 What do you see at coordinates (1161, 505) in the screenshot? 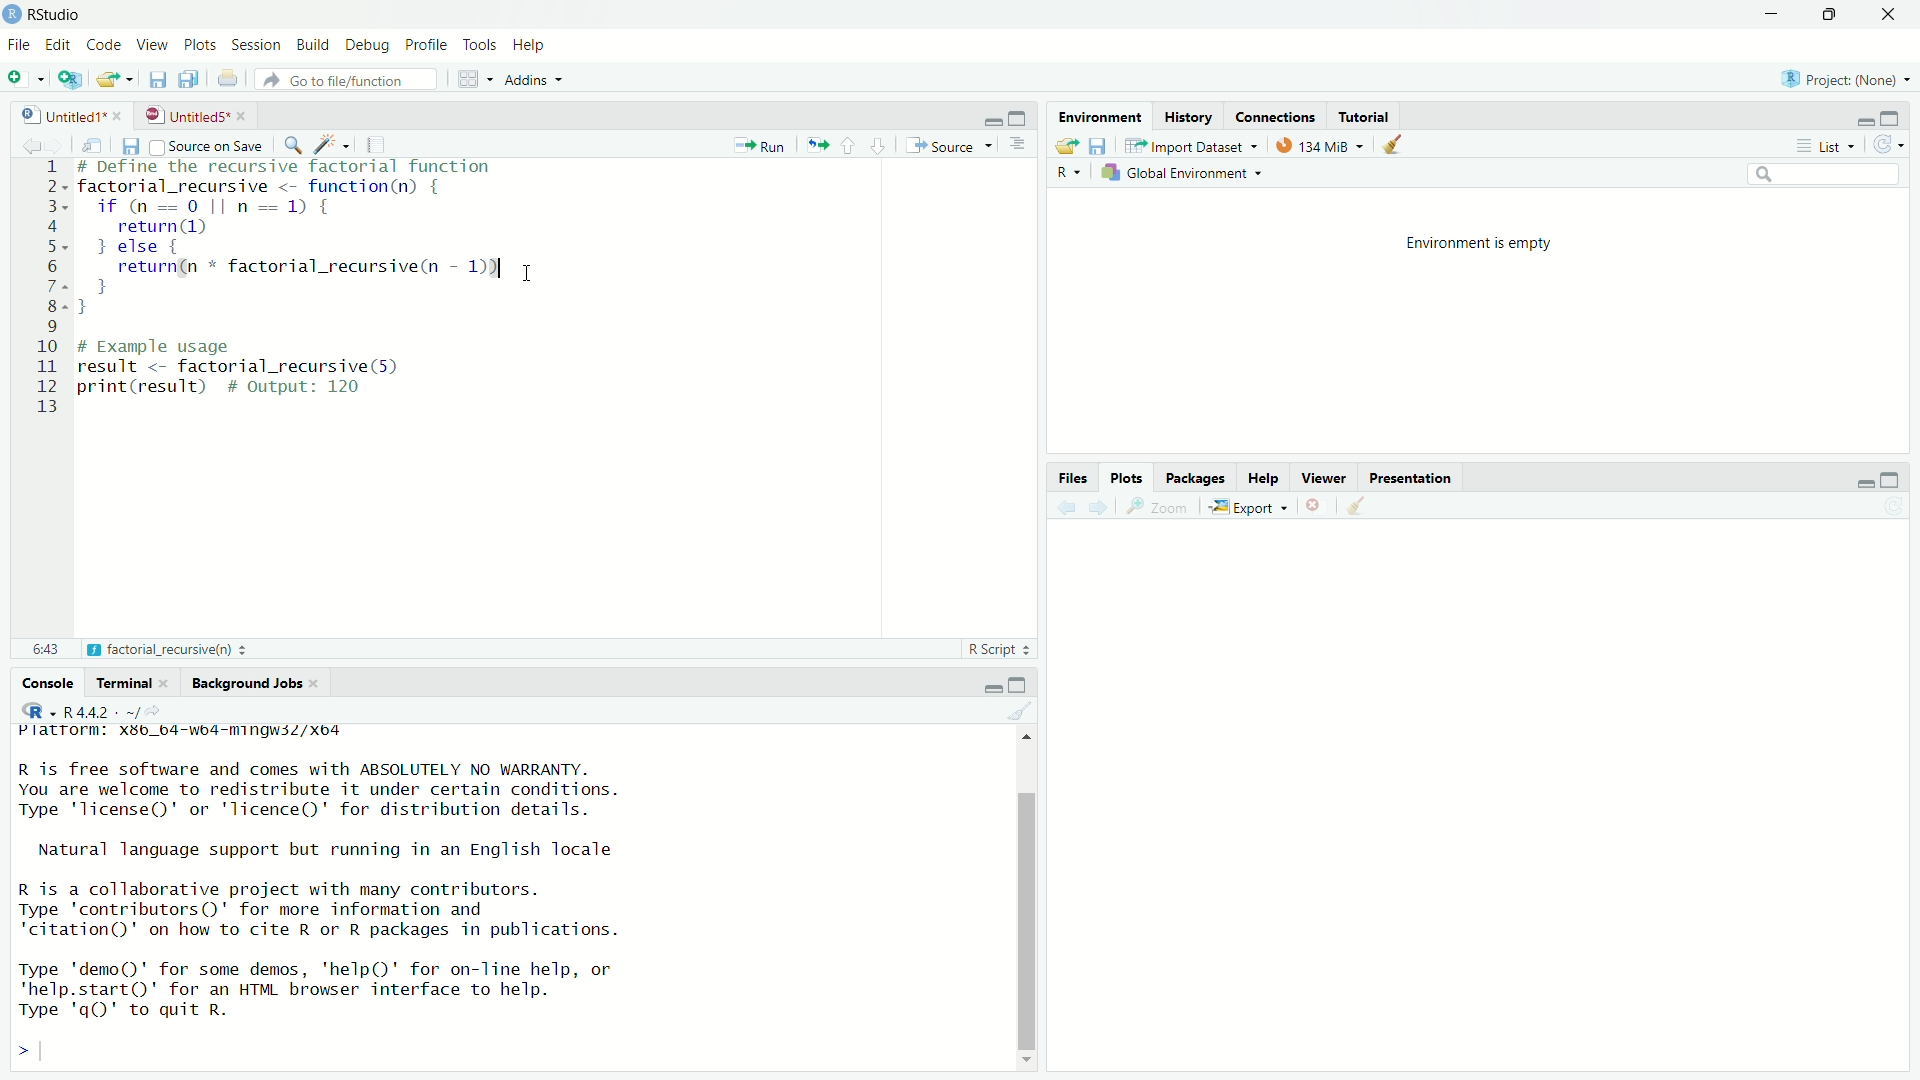
I see `Zoom` at bounding box center [1161, 505].